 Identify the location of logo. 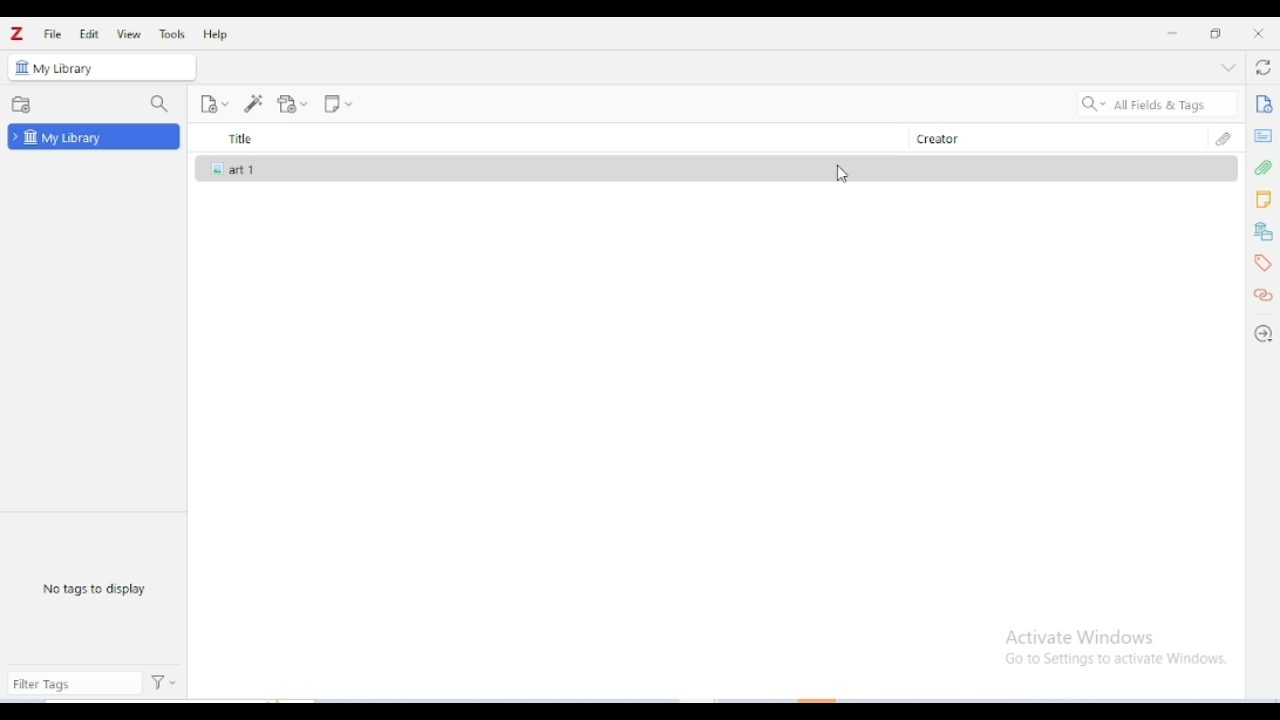
(17, 34).